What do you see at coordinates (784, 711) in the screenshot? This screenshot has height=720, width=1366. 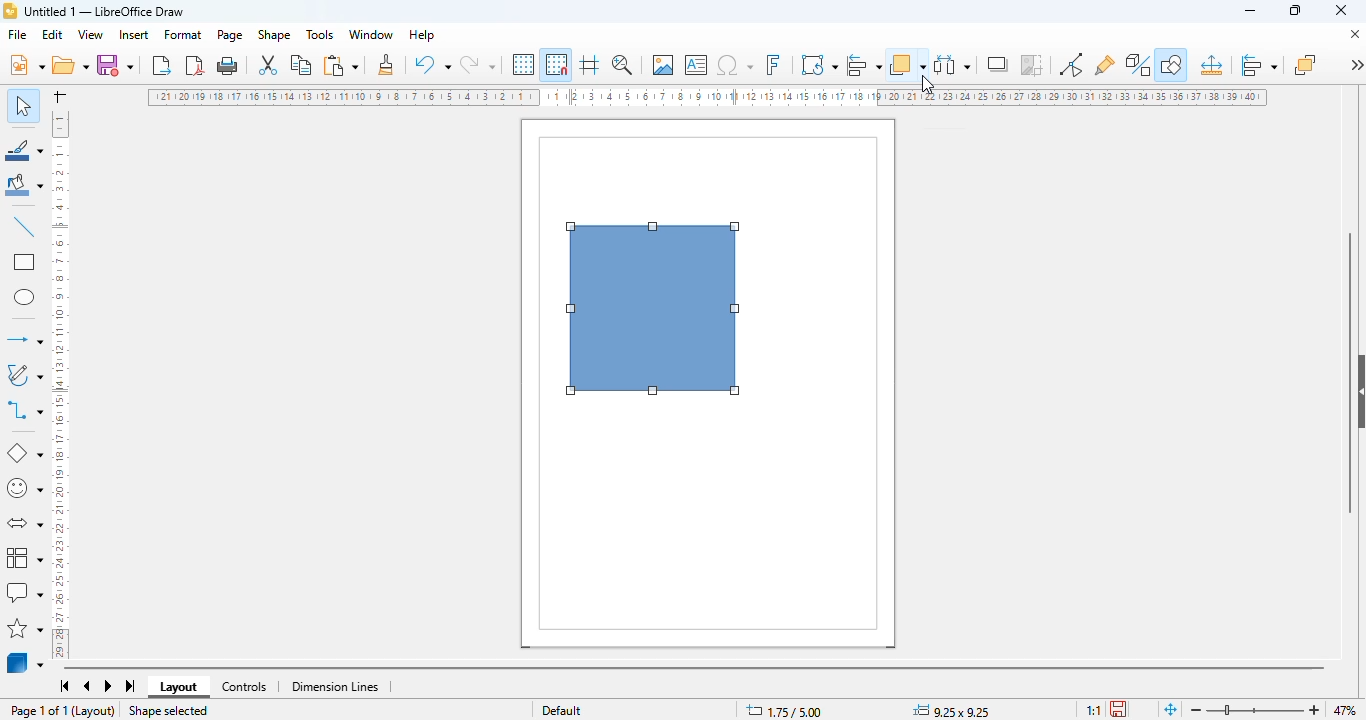 I see `change in X & Y coordinates` at bounding box center [784, 711].